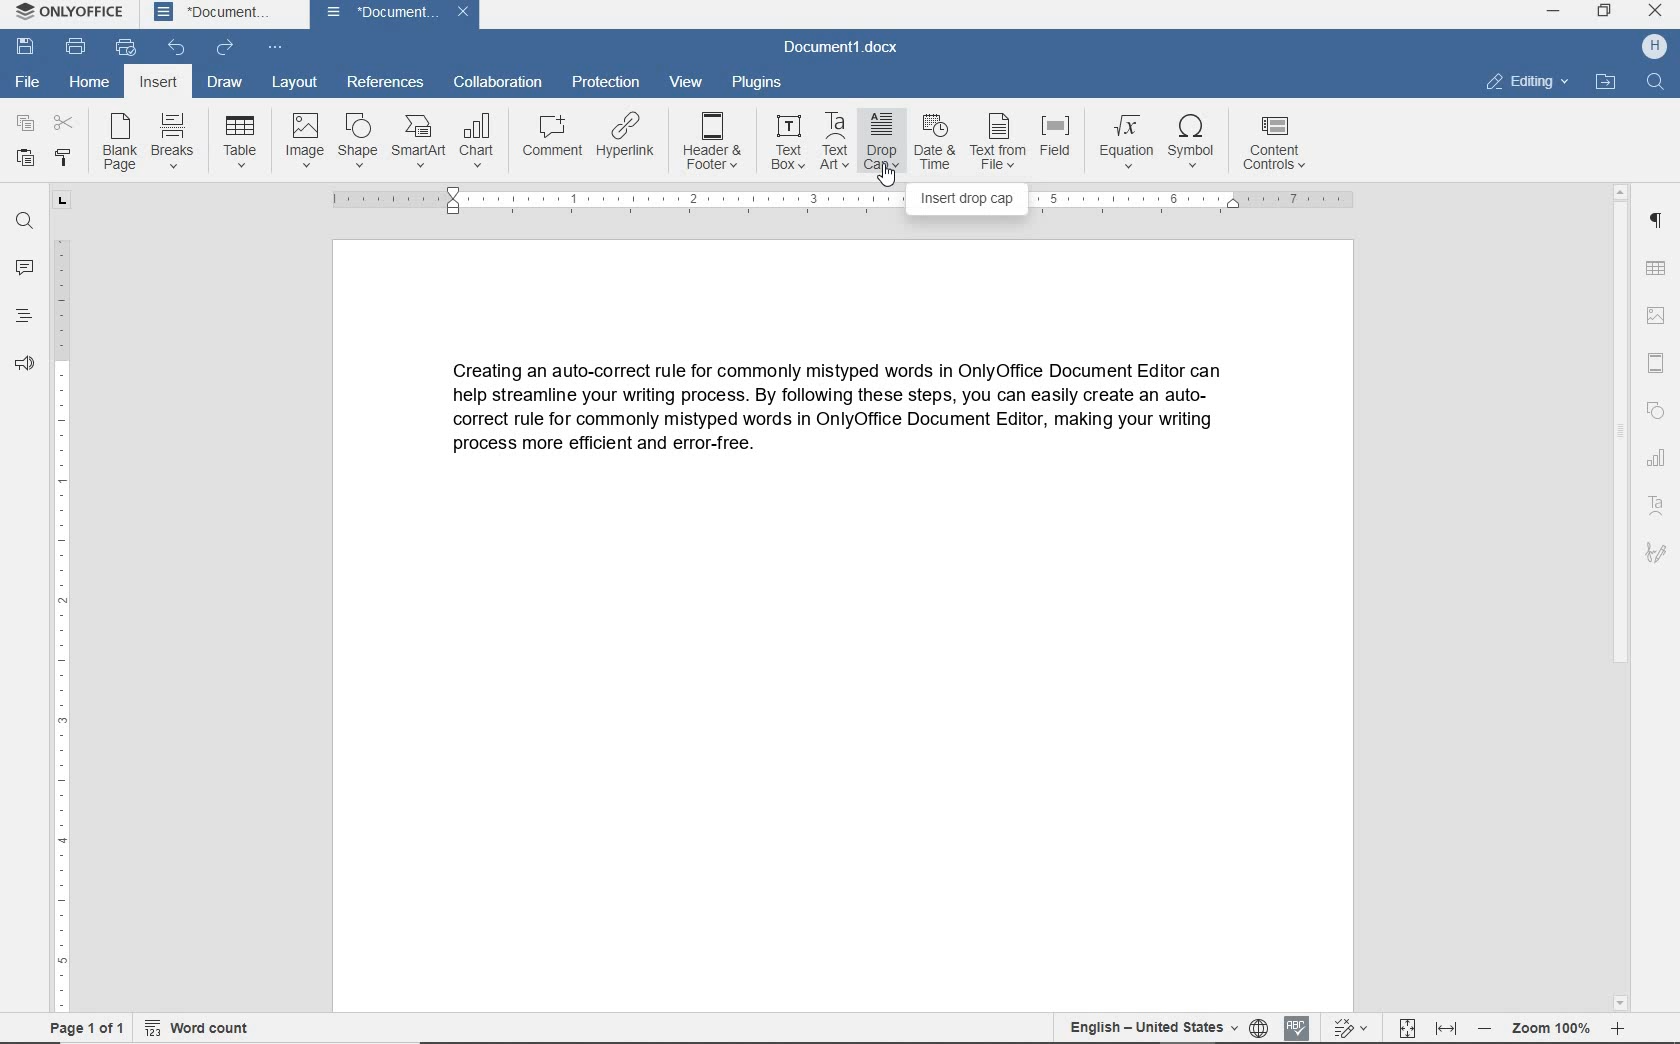  Describe the element at coordinates (1658, 553) in the screenshot. I see `signature` at that location.